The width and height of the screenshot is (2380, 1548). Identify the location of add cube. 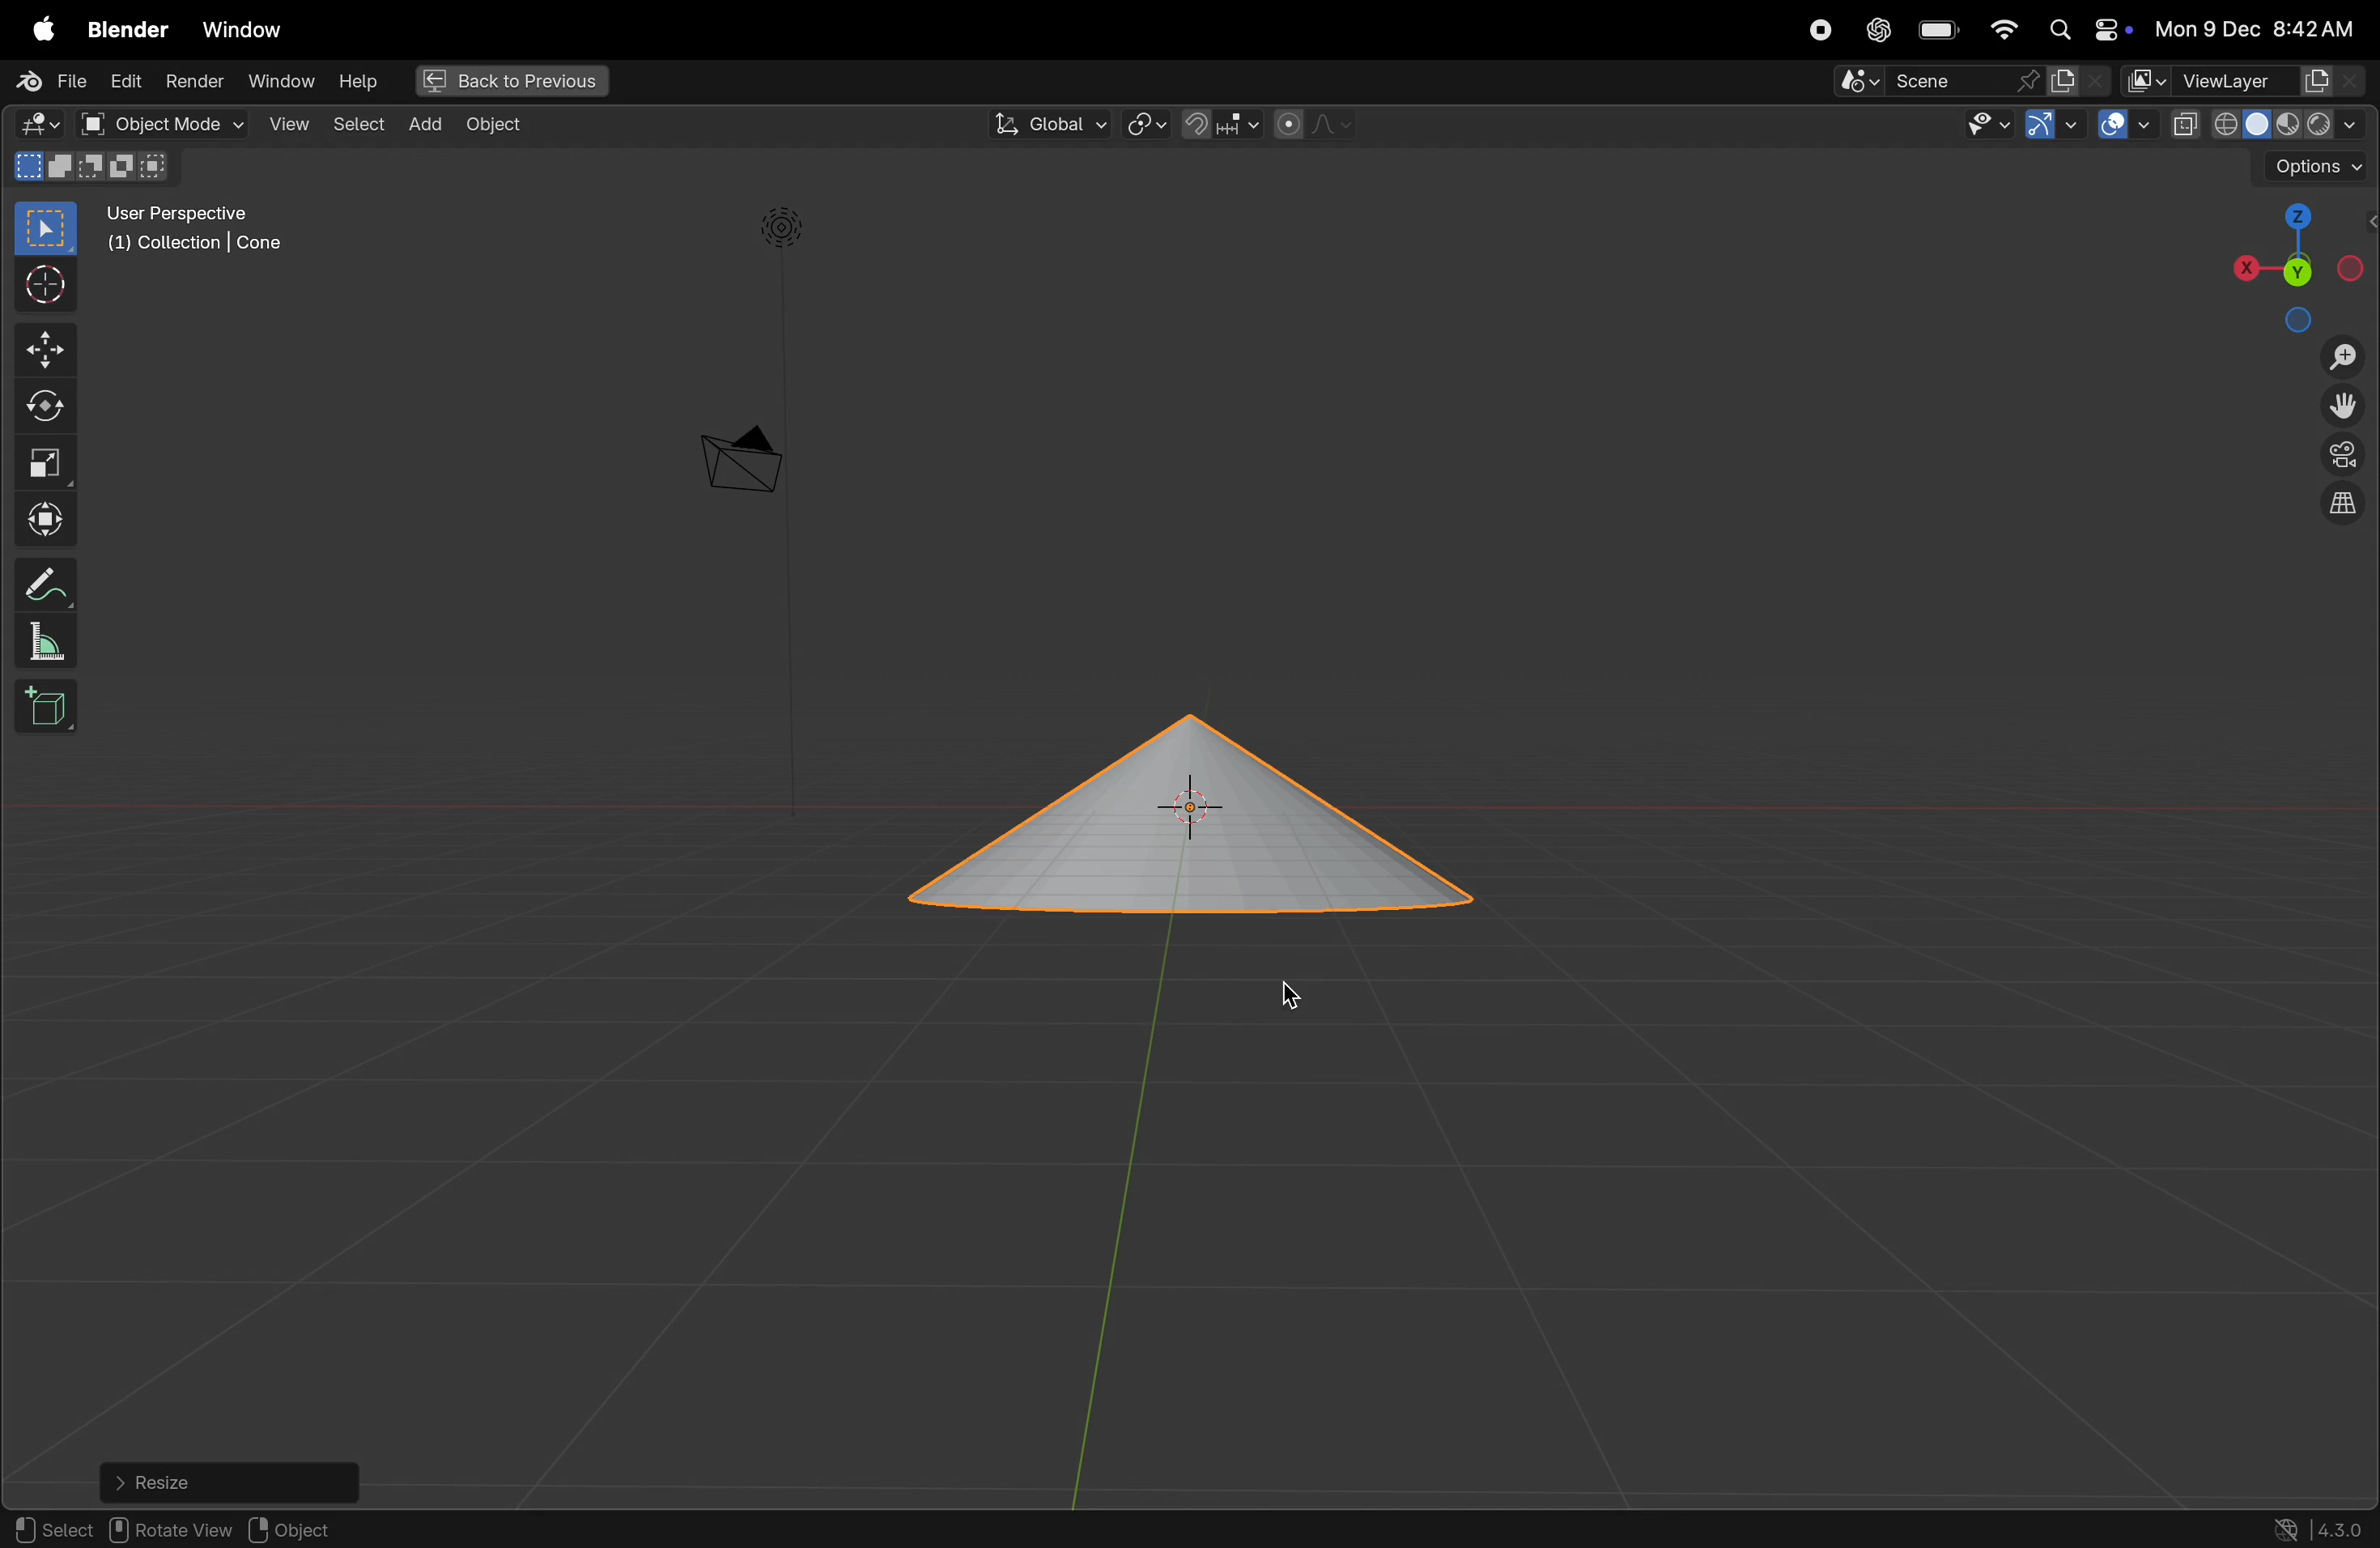
(41, 707).